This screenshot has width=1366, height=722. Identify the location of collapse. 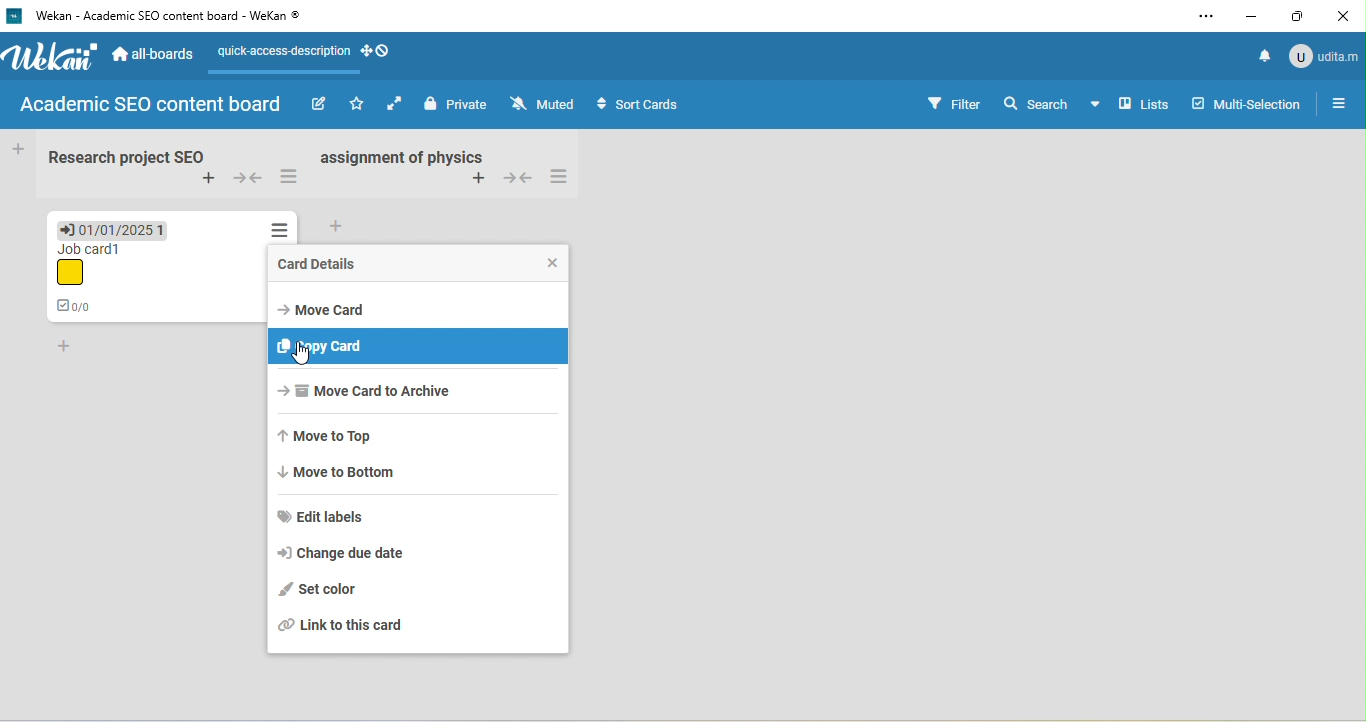
(249, 179).